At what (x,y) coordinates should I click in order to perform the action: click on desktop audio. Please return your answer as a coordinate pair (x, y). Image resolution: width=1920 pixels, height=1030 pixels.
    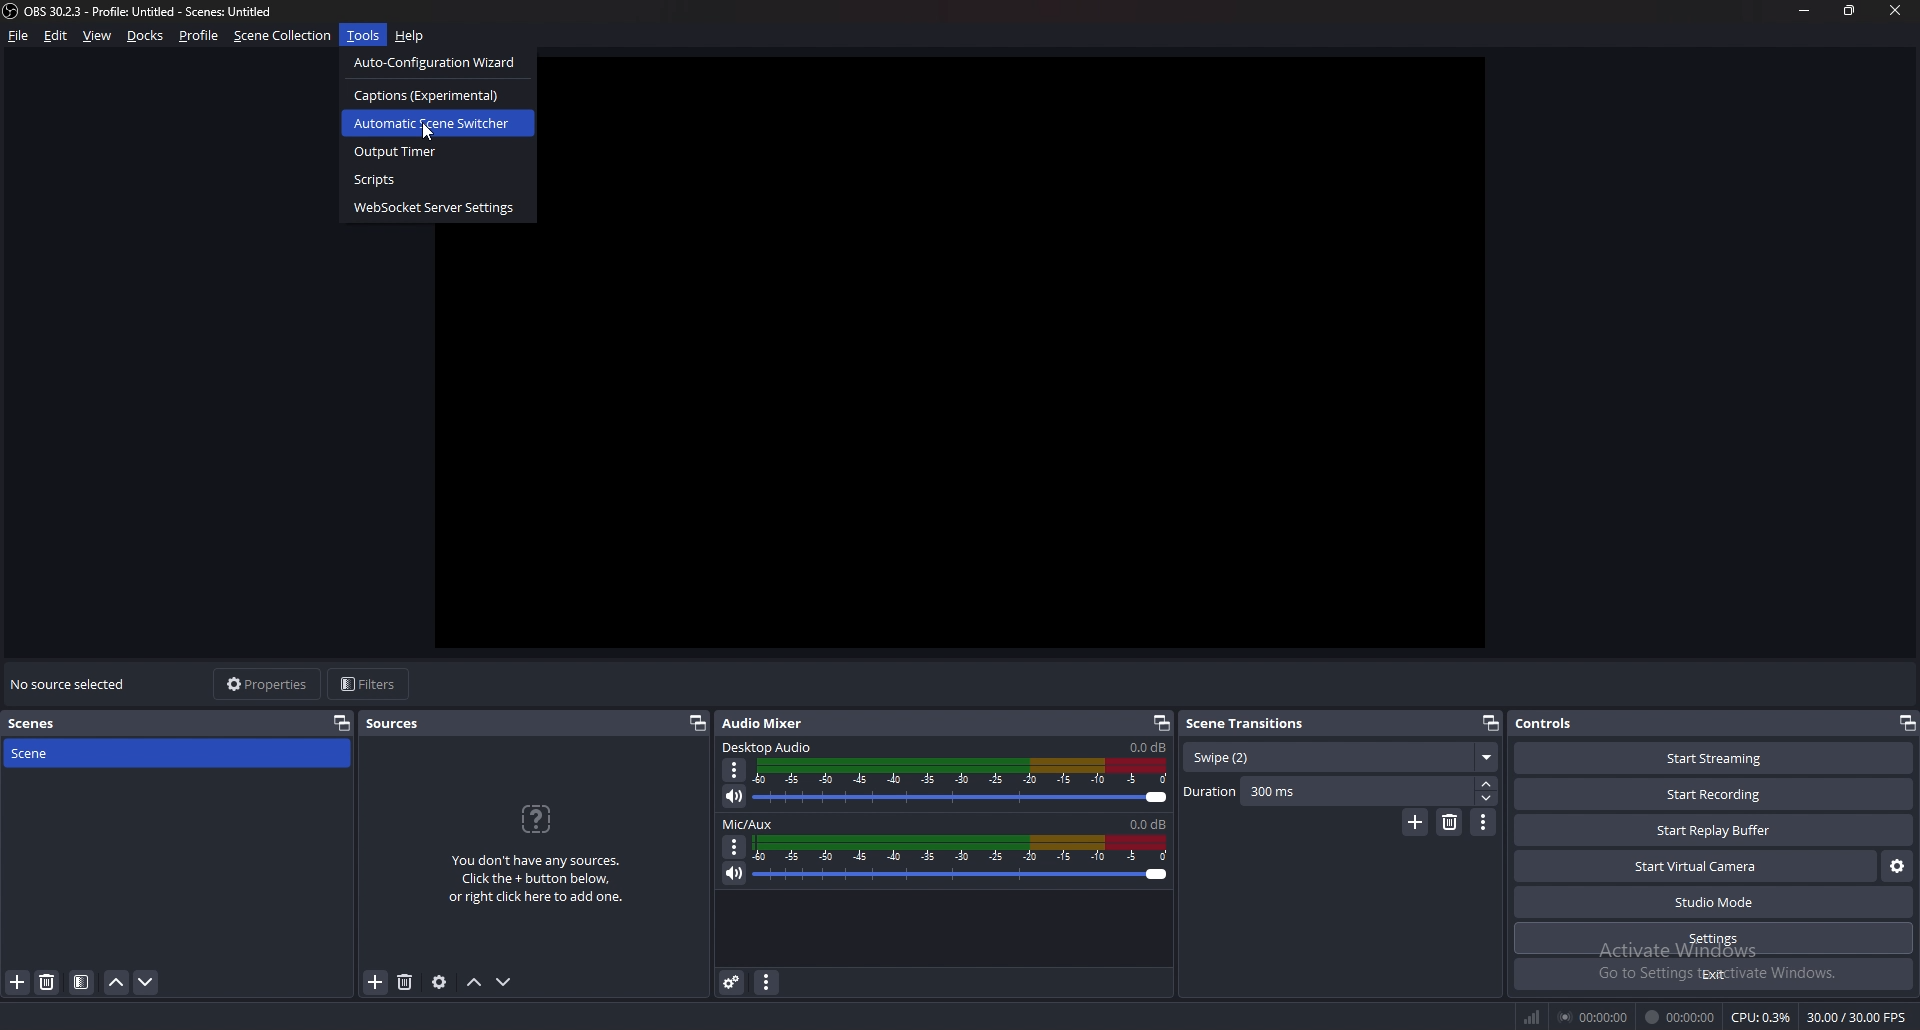
    Looking at the image, I should click on (768, 747).